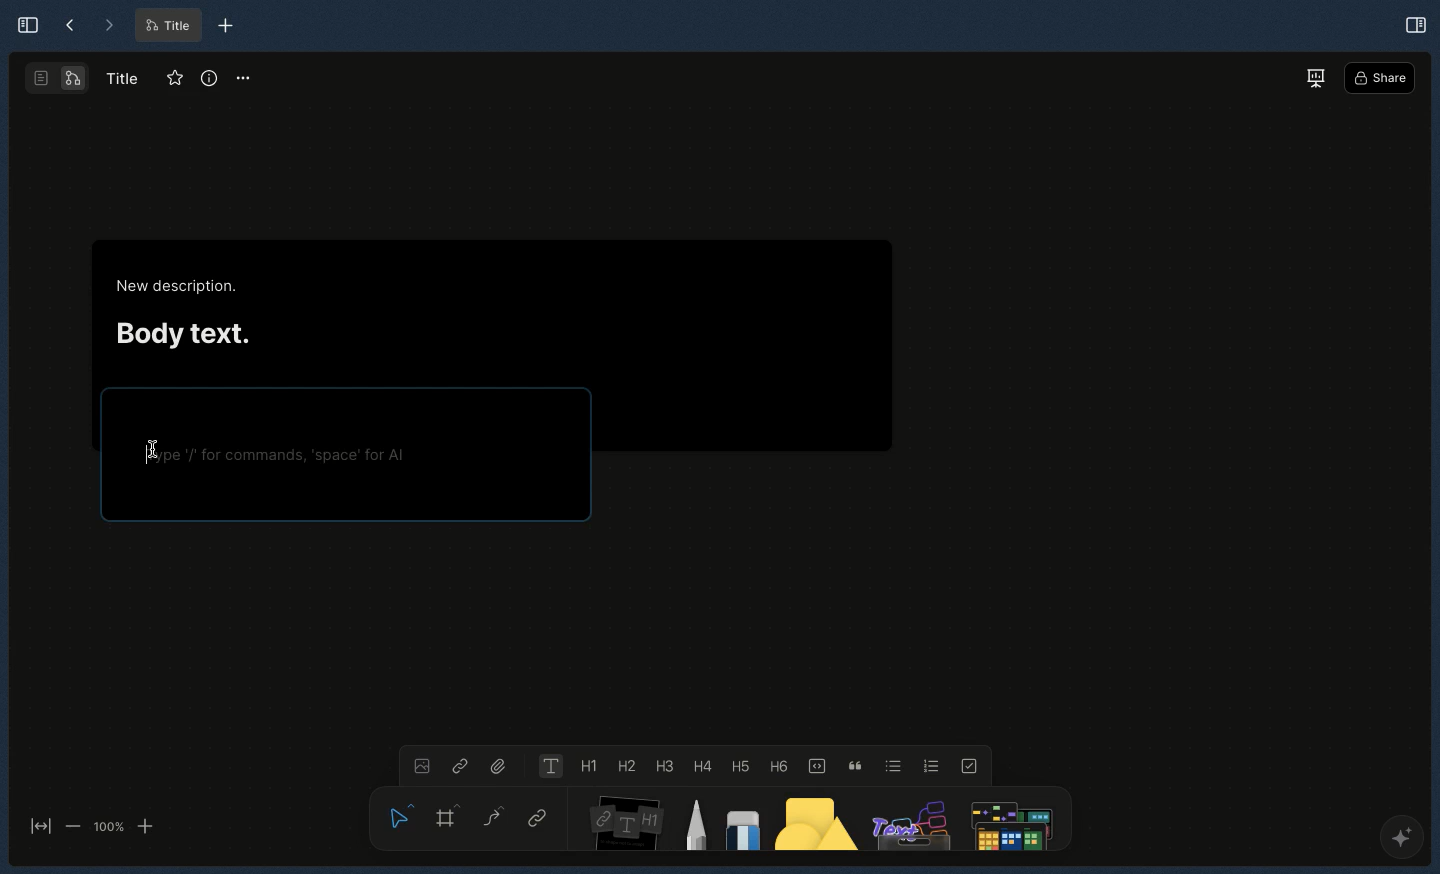  I want to click on Info, so click(209, 79).